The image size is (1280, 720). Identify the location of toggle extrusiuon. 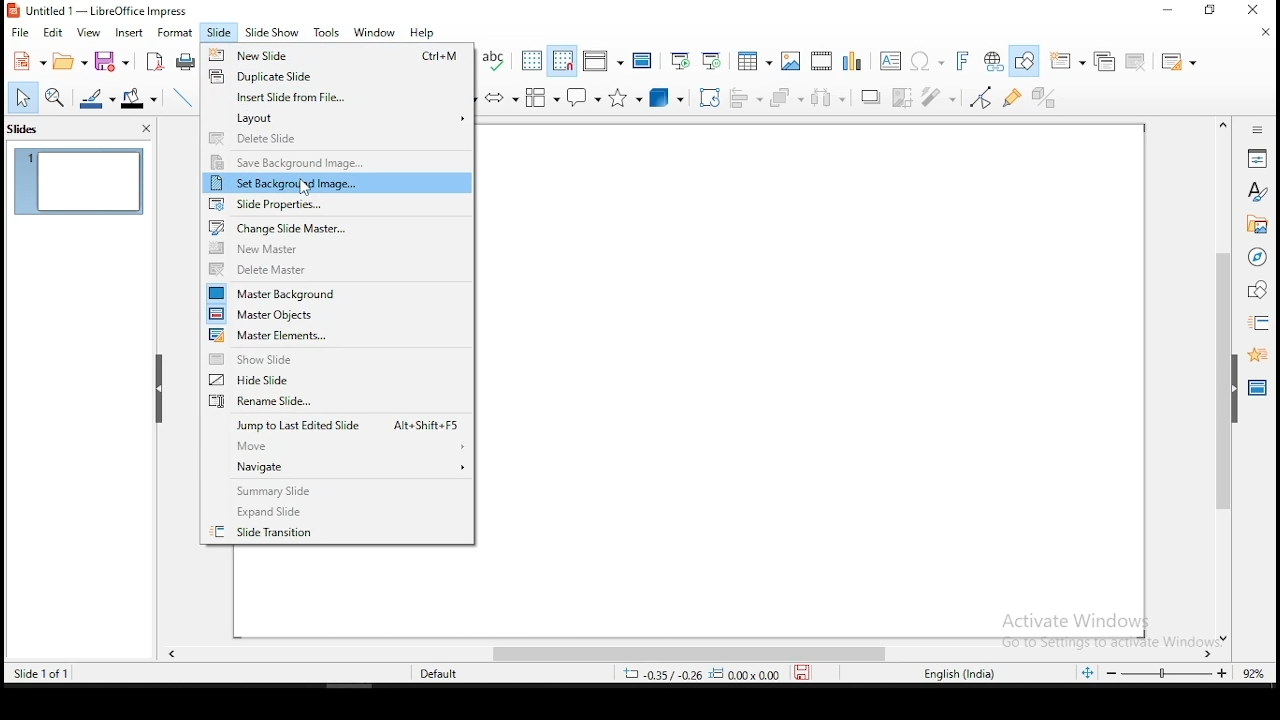
(1047, 96).